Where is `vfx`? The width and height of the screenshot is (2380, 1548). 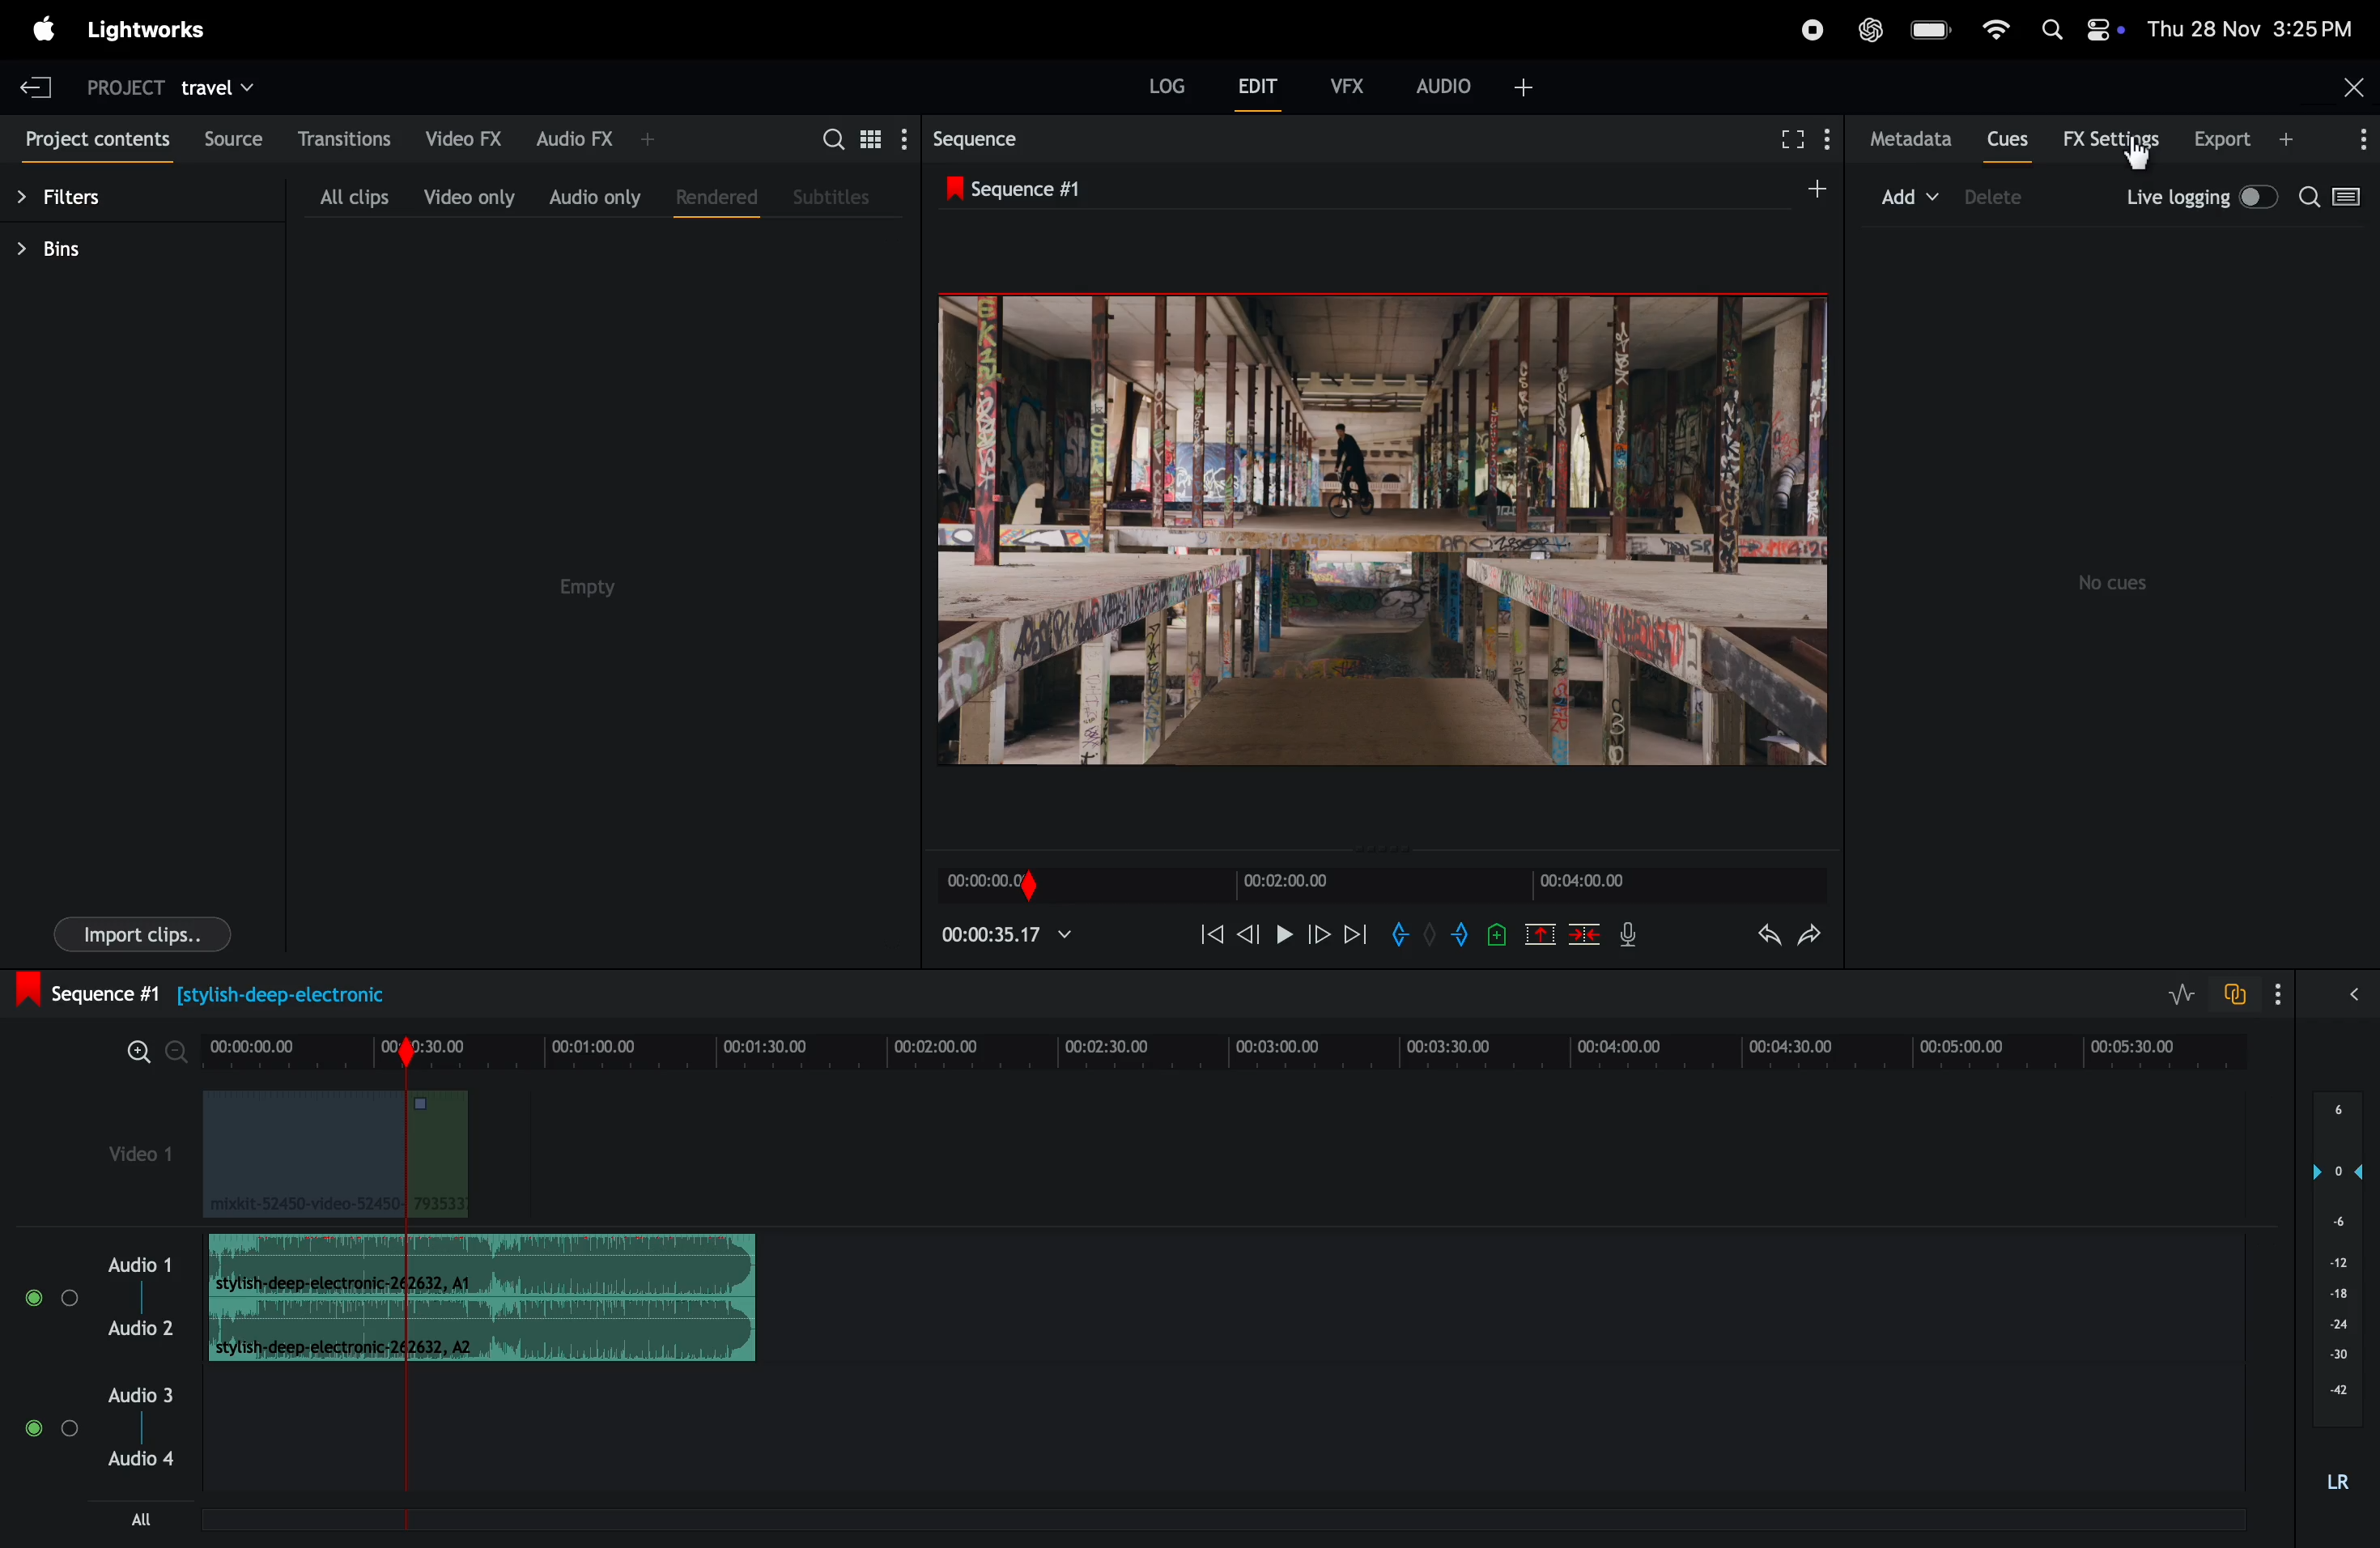
vfx is located at coordinates (1347, 84).